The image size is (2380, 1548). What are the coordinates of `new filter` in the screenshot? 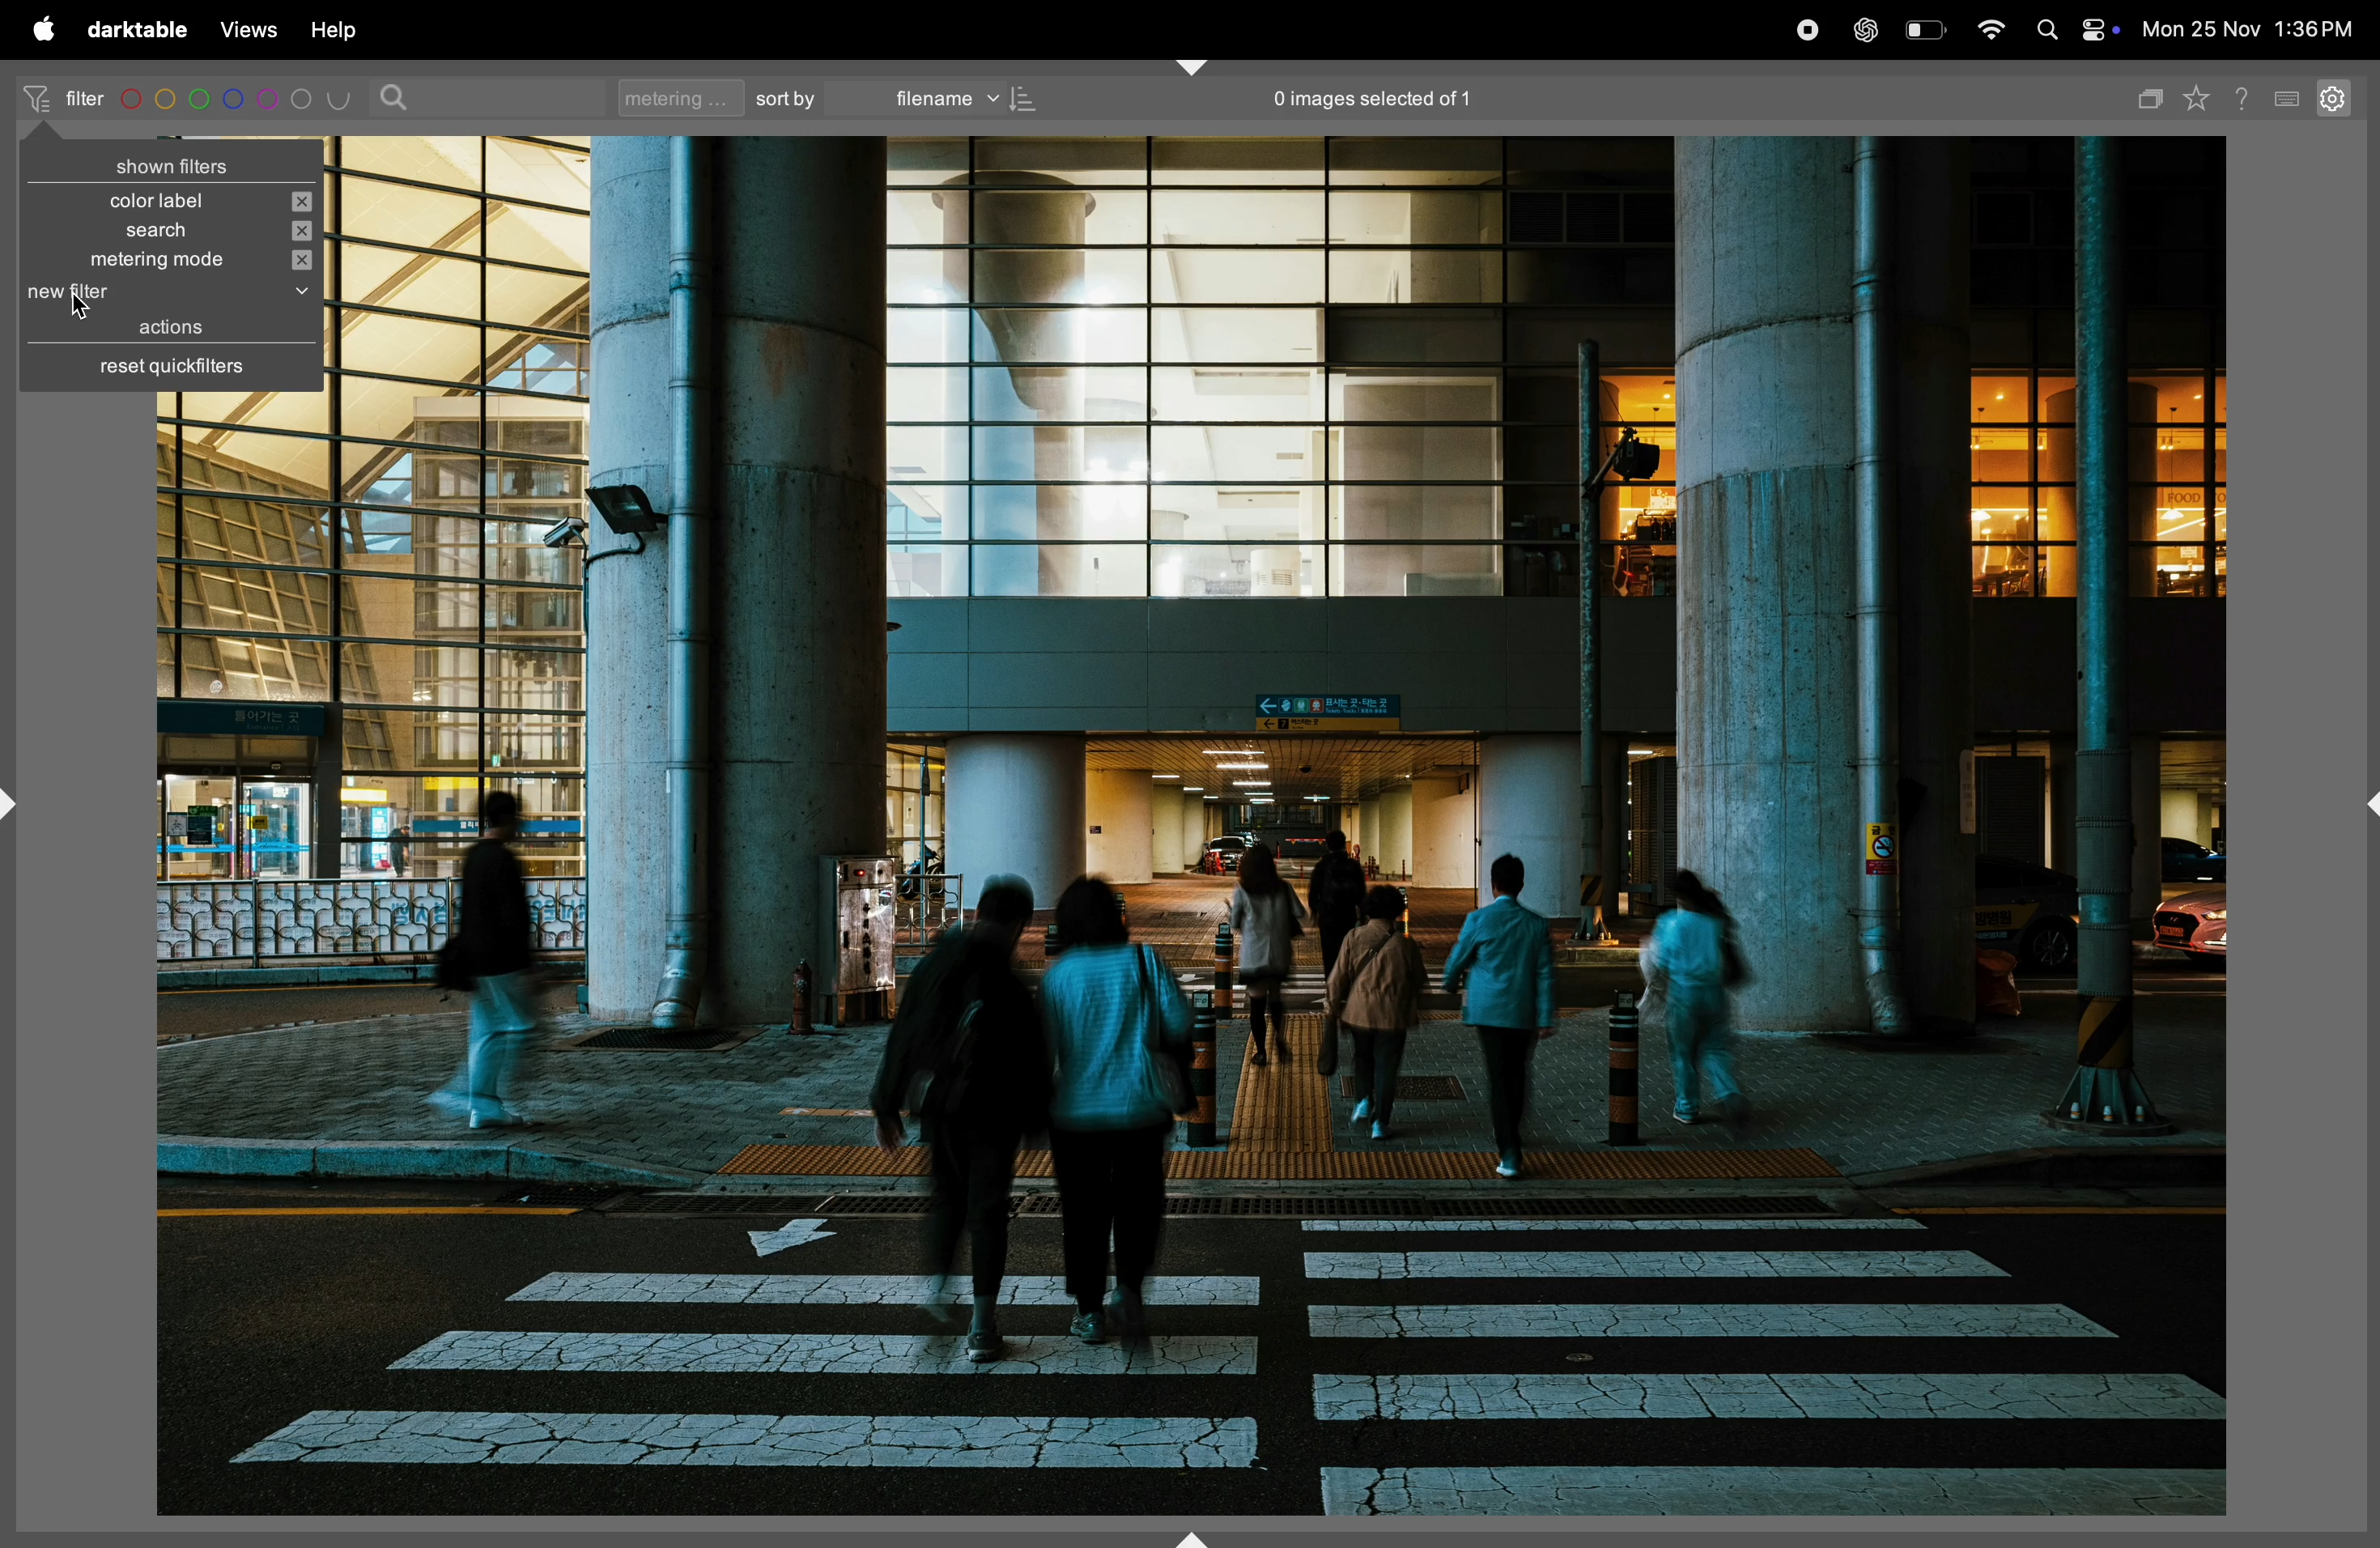 It's located at (170, 295).